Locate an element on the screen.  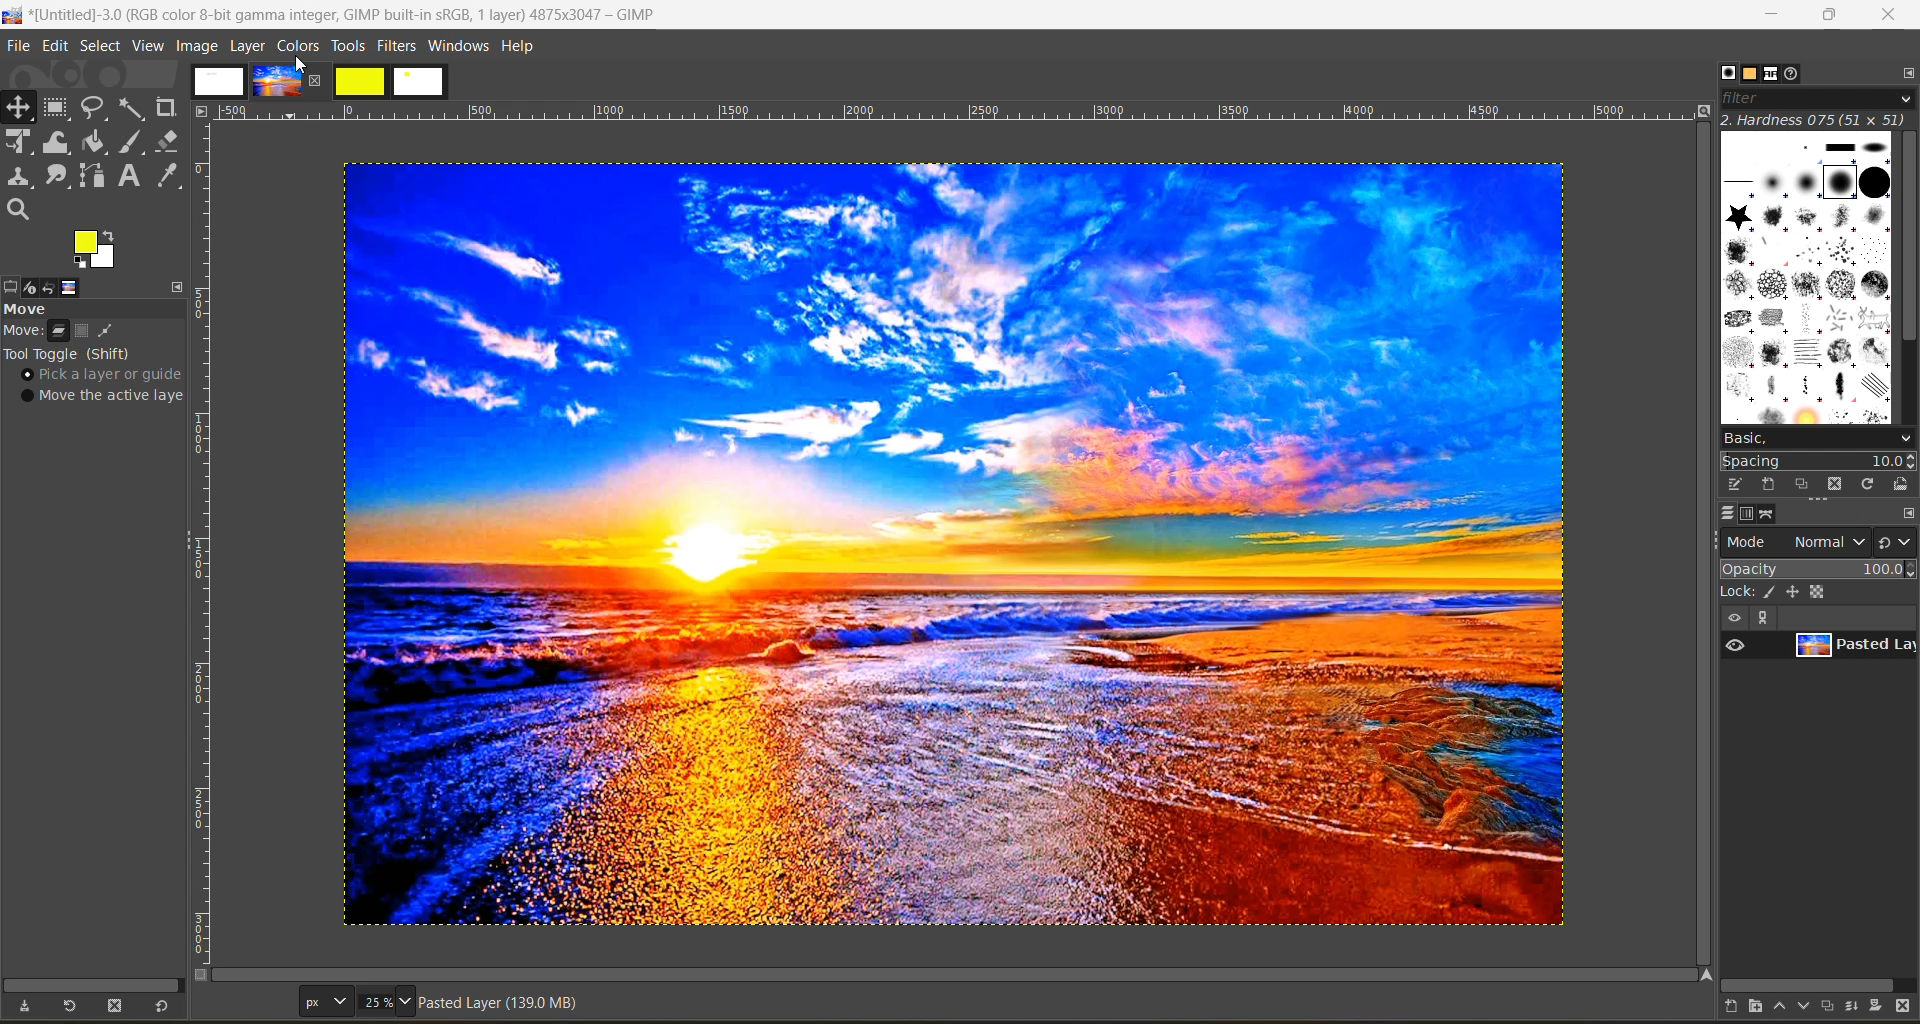
filters is located at coordinates (399, 45).